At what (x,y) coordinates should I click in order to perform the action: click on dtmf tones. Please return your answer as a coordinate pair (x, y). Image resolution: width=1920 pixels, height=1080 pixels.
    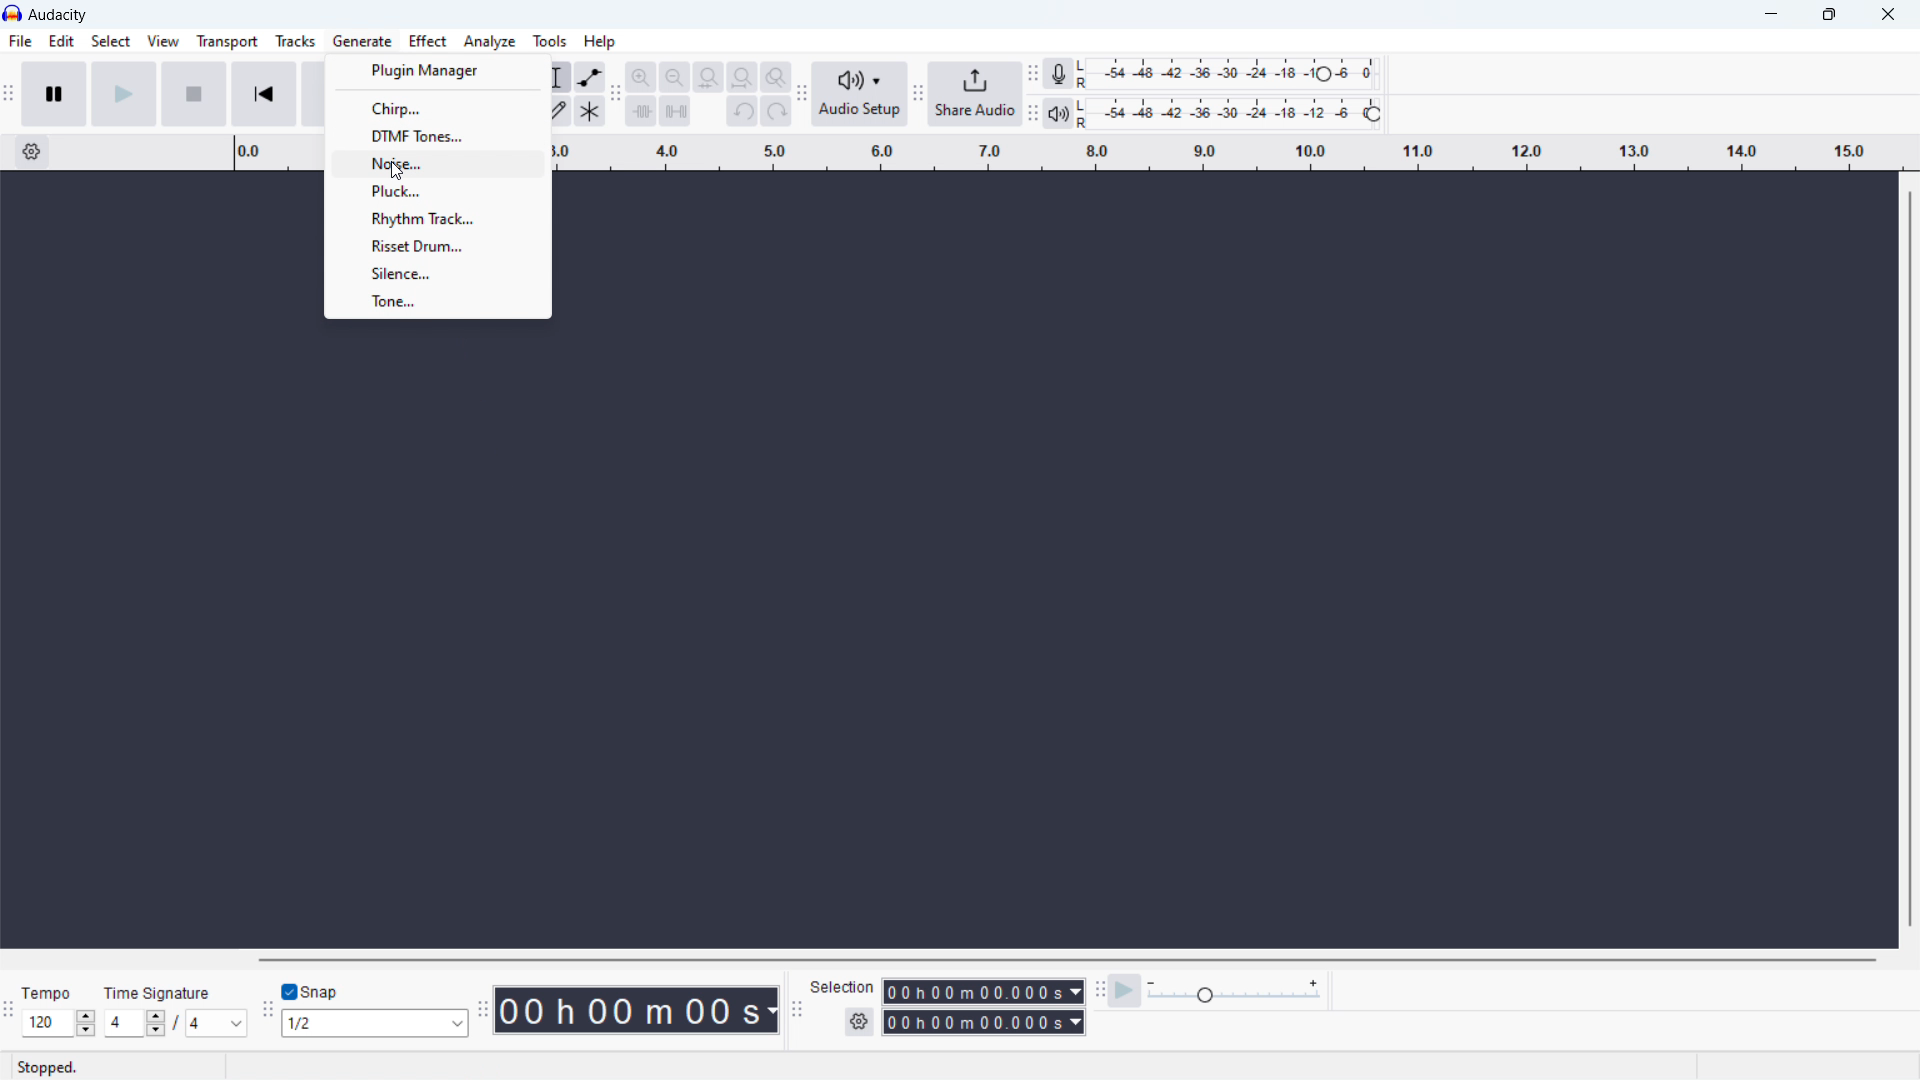
    Looking at the image, I should click on (437, 135).